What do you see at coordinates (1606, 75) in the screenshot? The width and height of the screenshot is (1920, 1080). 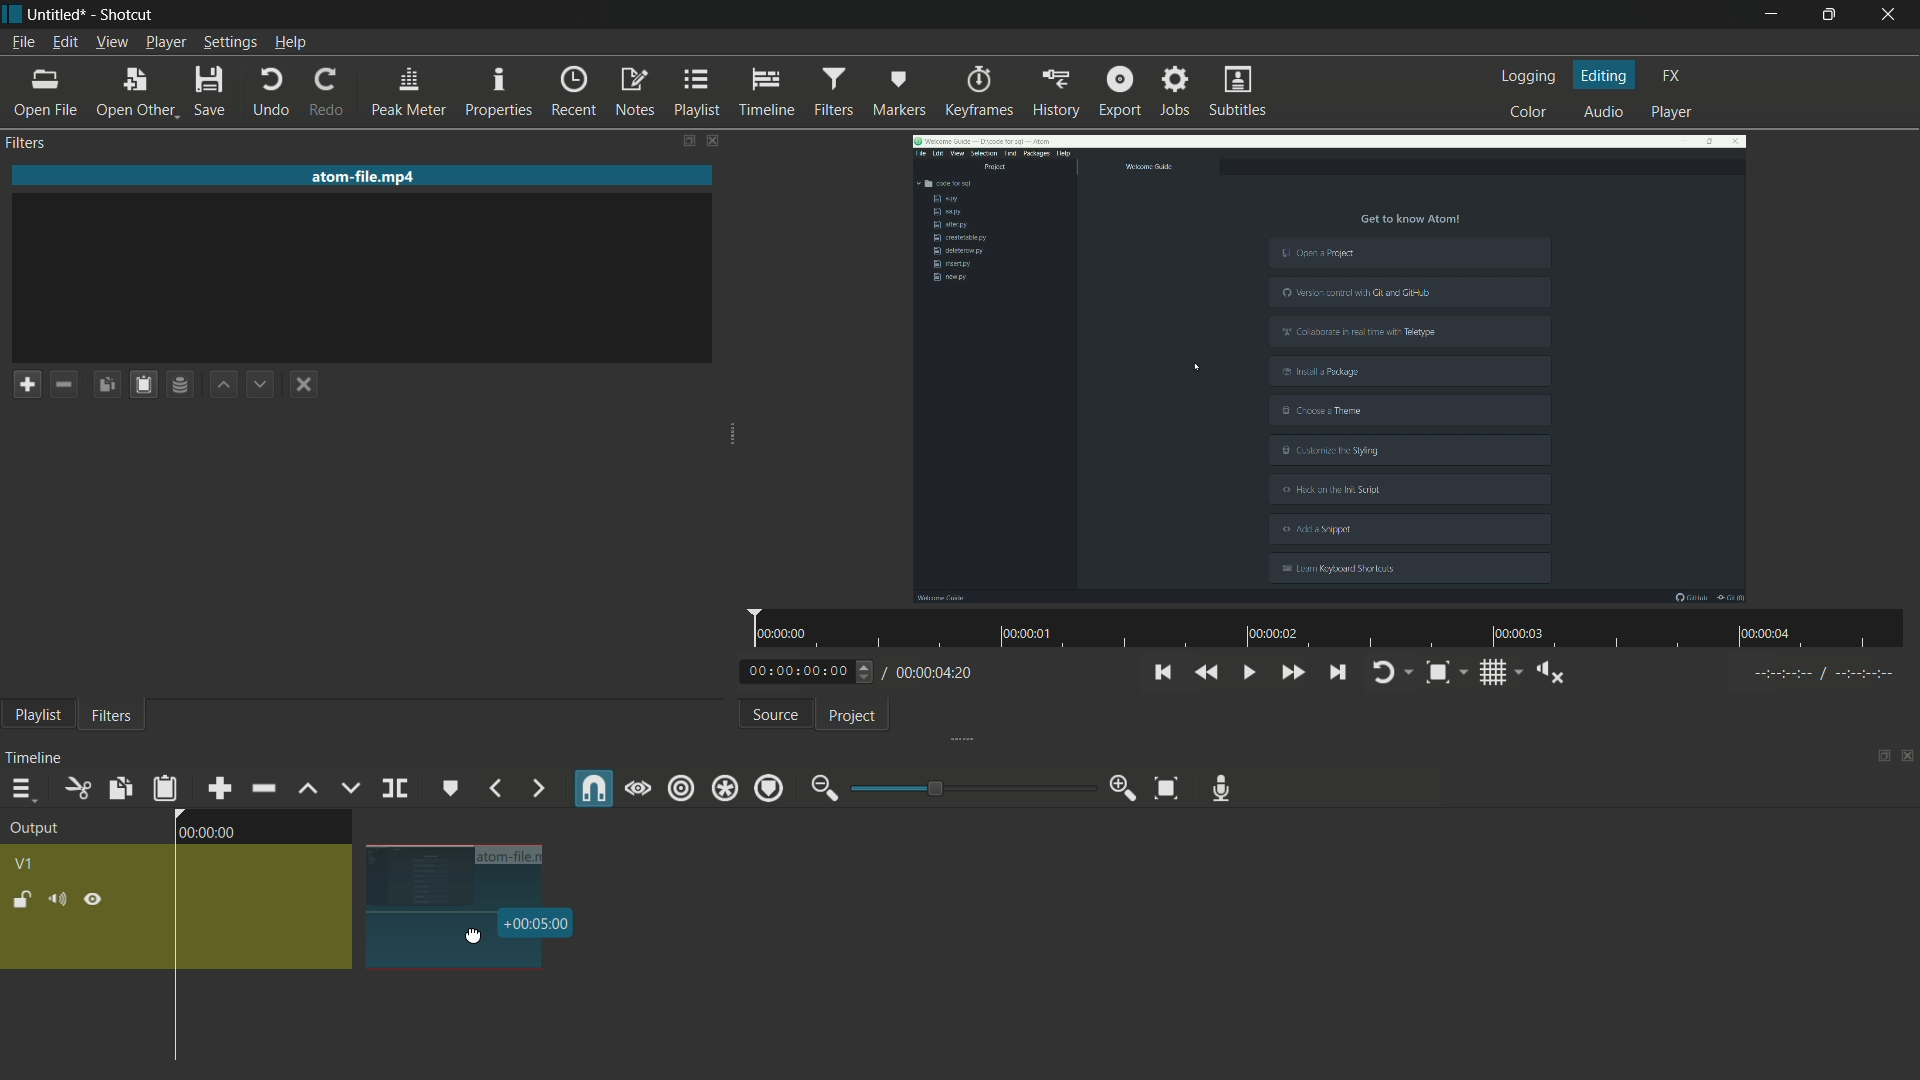 I see `editing` at bounding box center [1606, 75].